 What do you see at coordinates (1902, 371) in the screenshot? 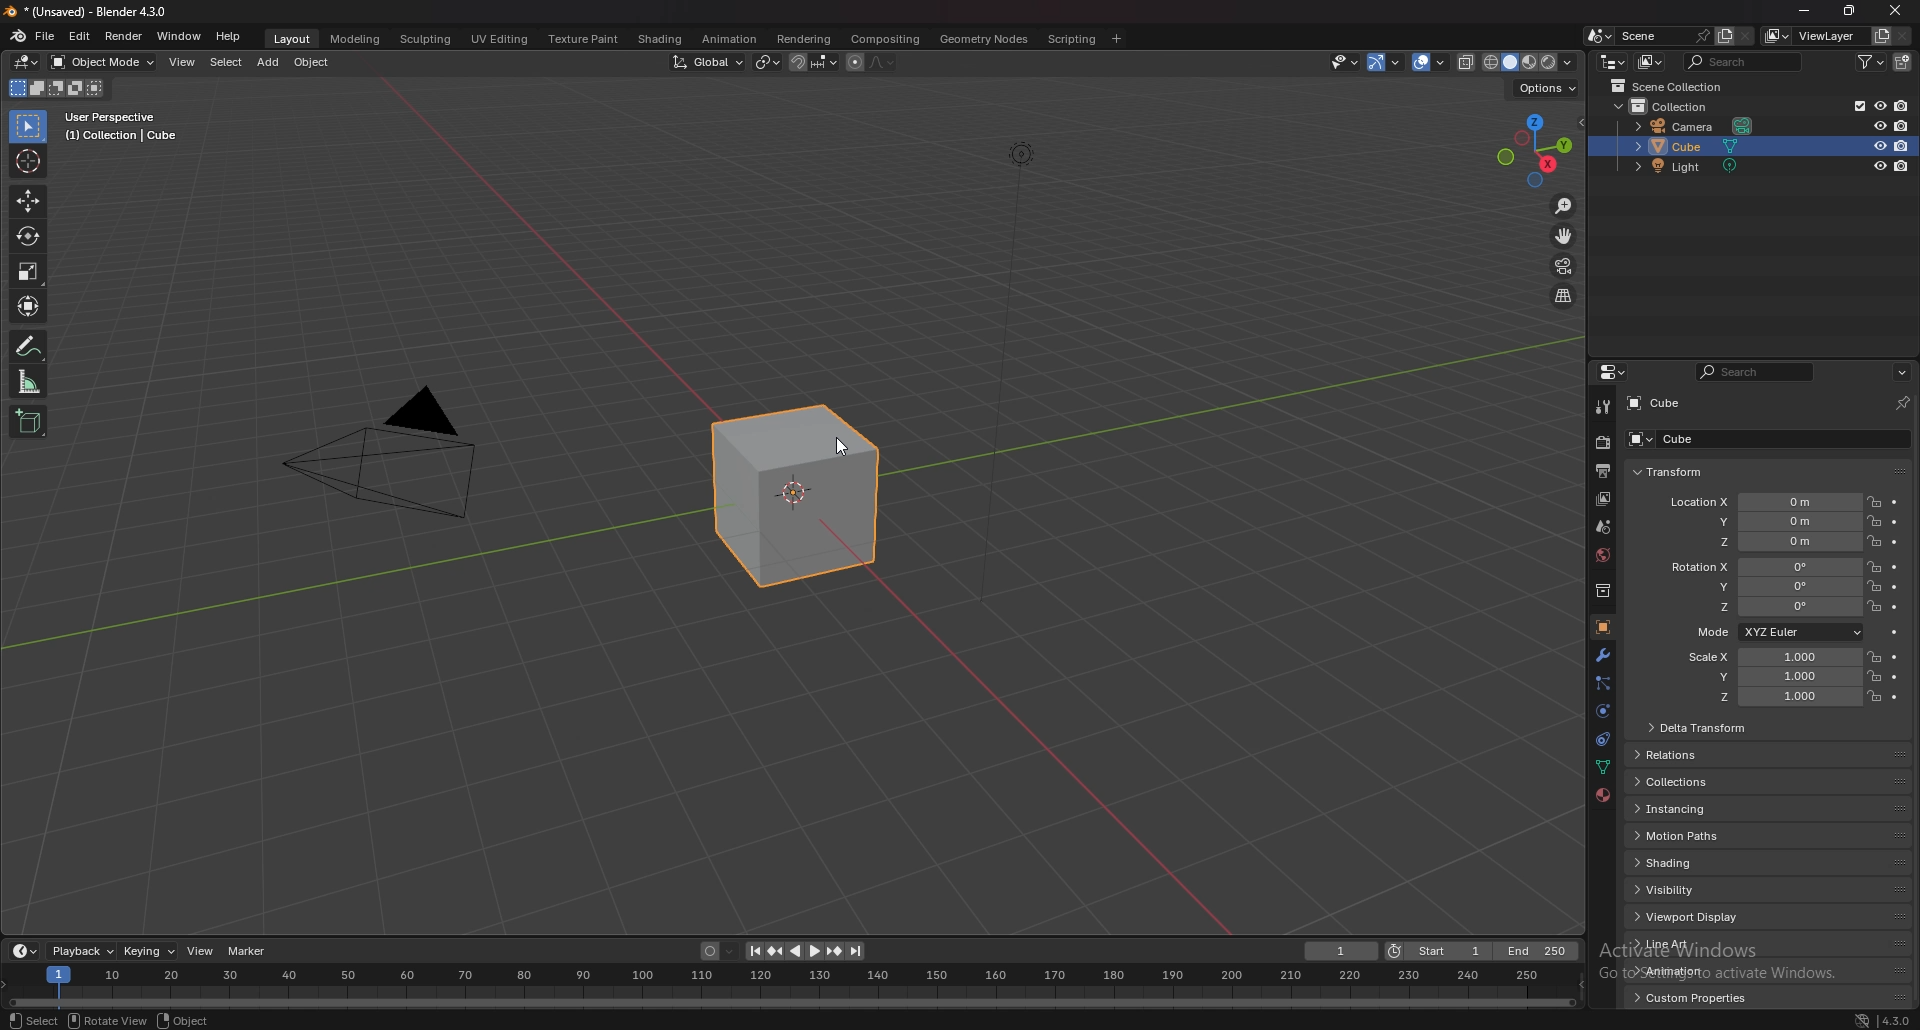
I see `options` at bounding box center [1902, 371].